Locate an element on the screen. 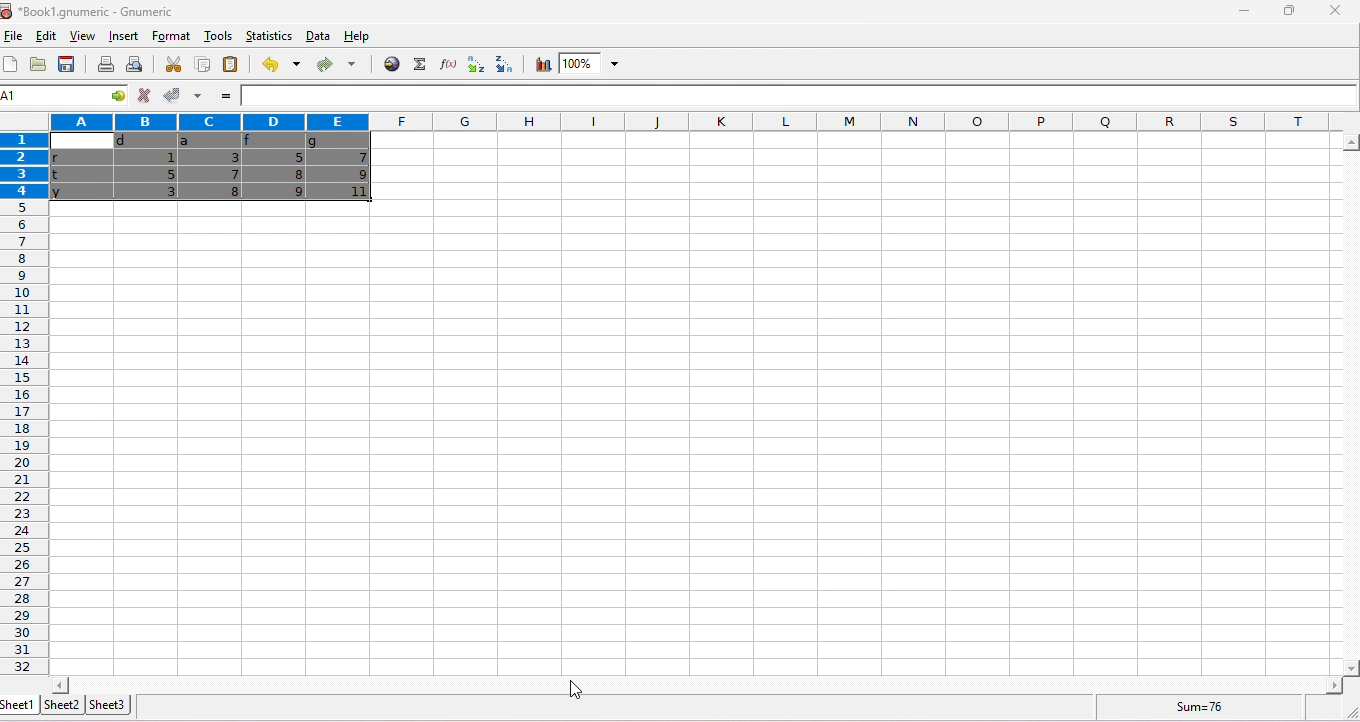 The image size is (1360, 722). cursor movement is located at coordinates (15, 32).